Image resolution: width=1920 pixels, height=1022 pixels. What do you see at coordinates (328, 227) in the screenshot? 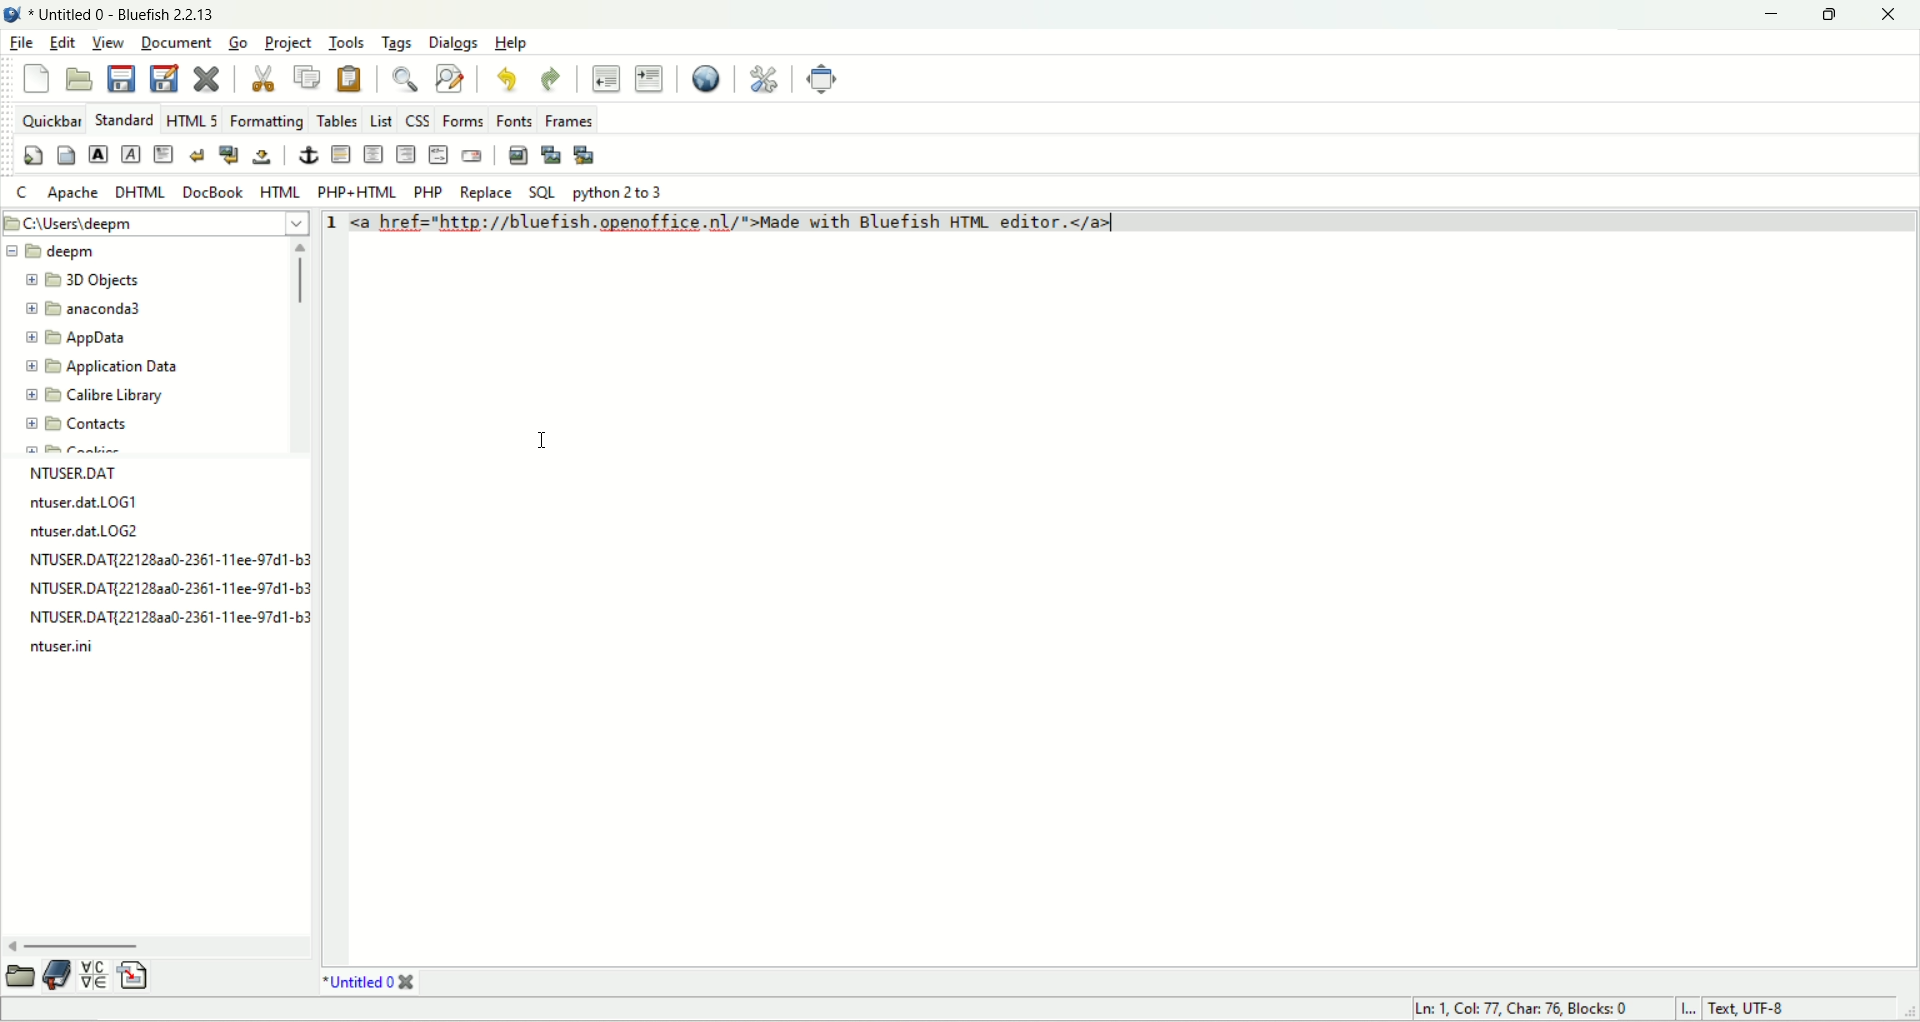
I see `line number` at bounding box center [328, 227].